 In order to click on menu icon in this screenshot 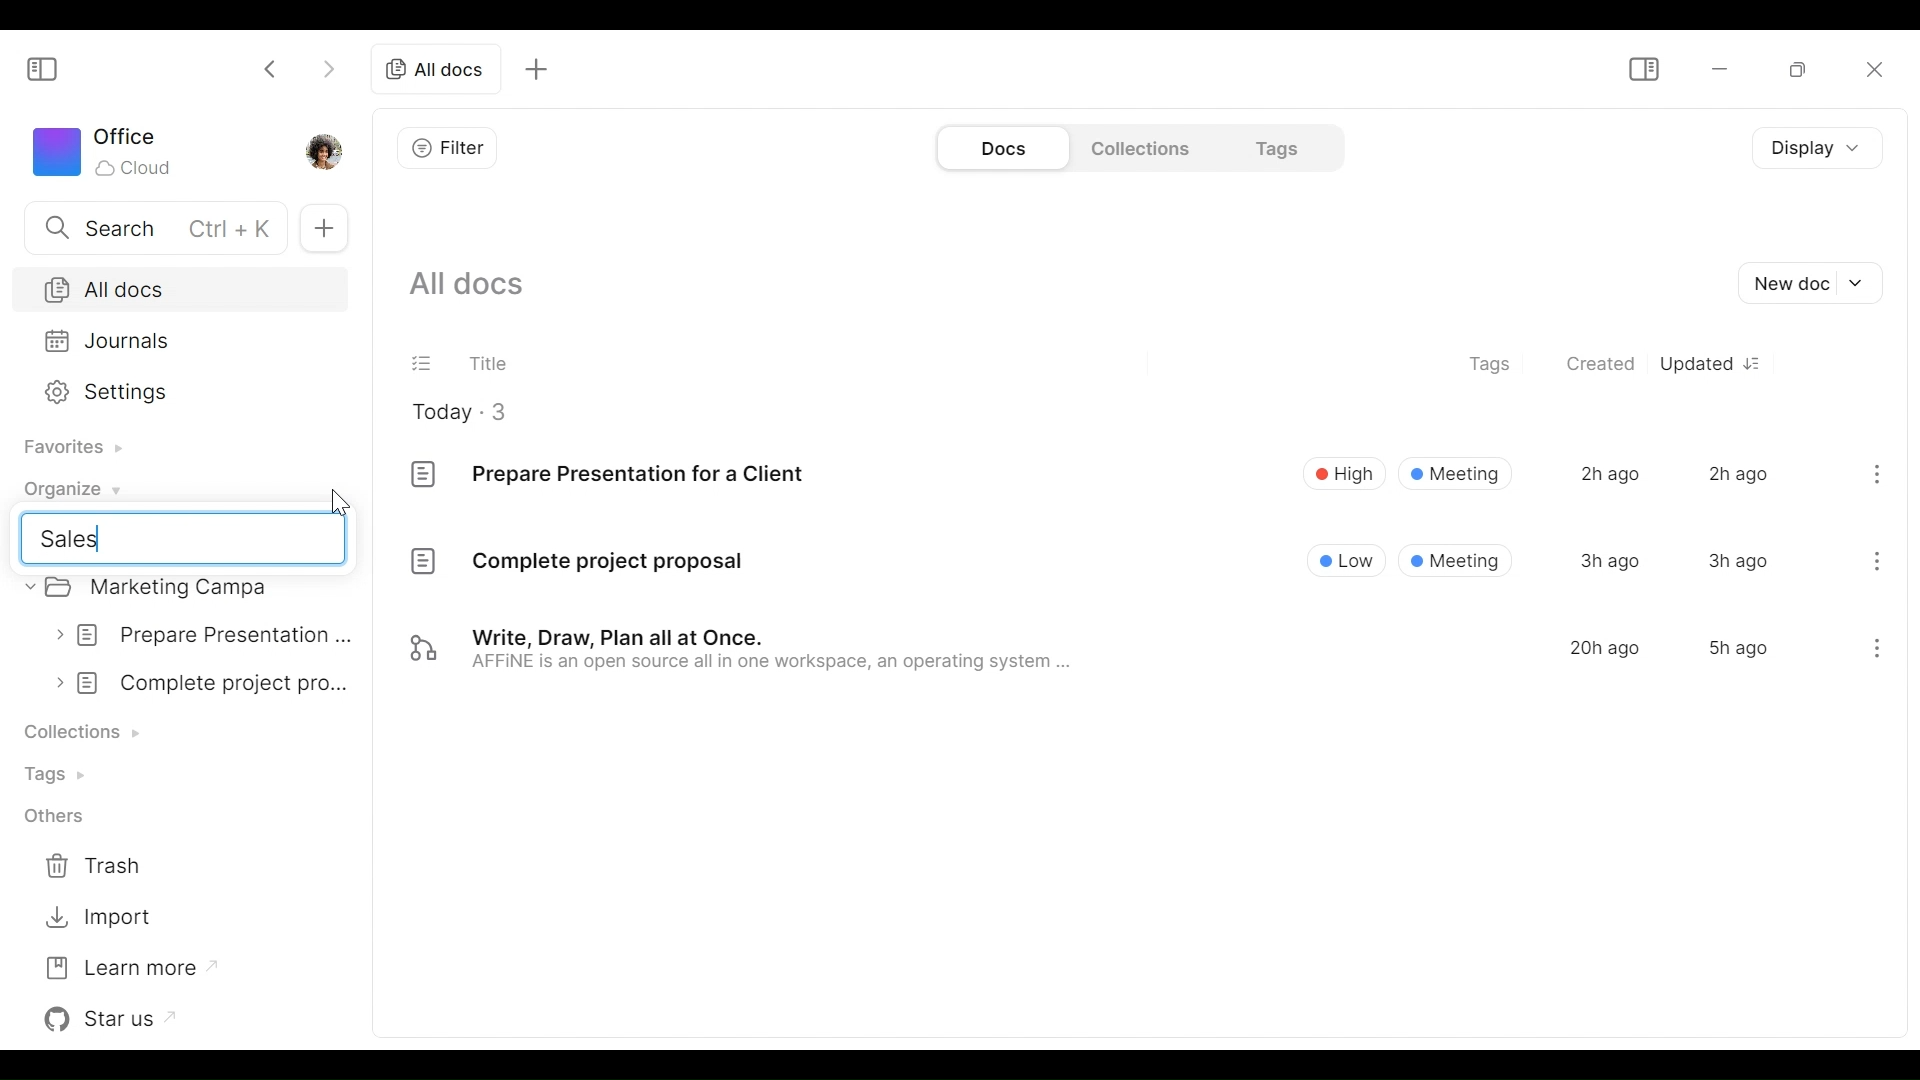, I will do `click(1878, 471)`.